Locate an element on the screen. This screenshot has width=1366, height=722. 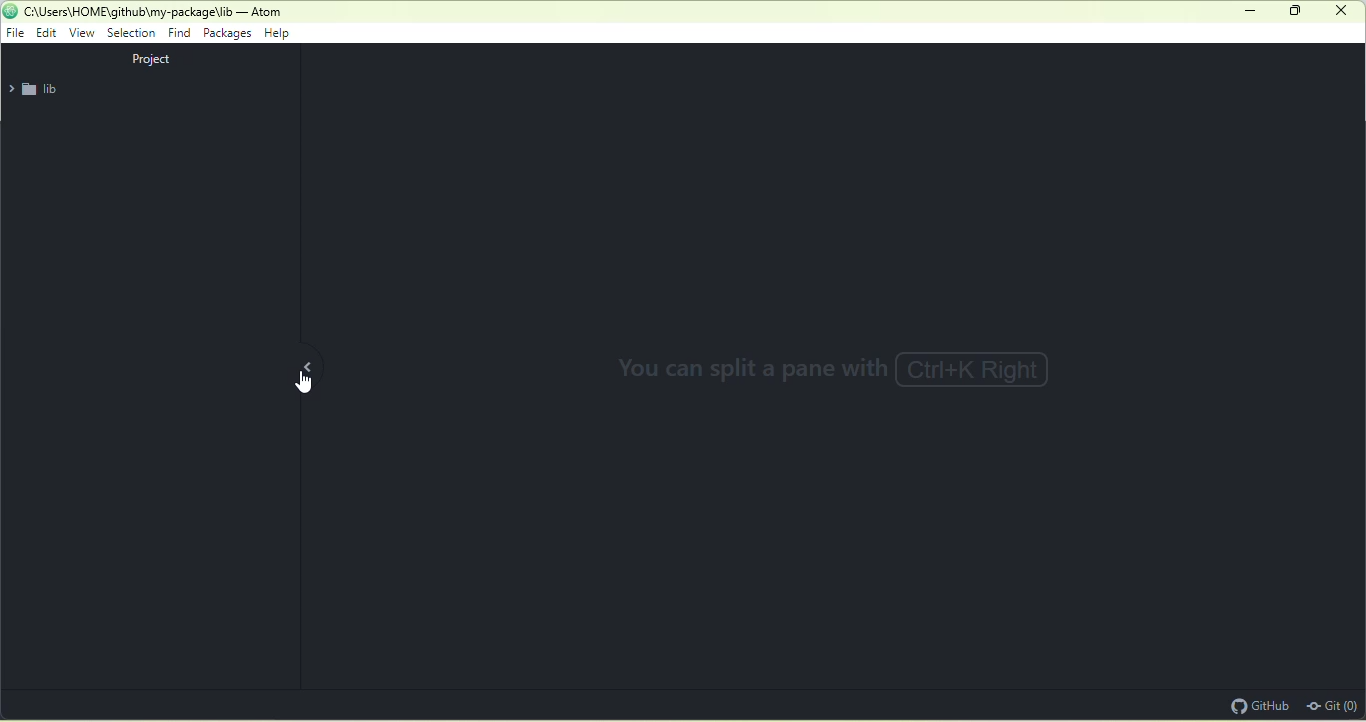
c\Users\HOME\github\my-package\lib is located at coordinates (127, 12).